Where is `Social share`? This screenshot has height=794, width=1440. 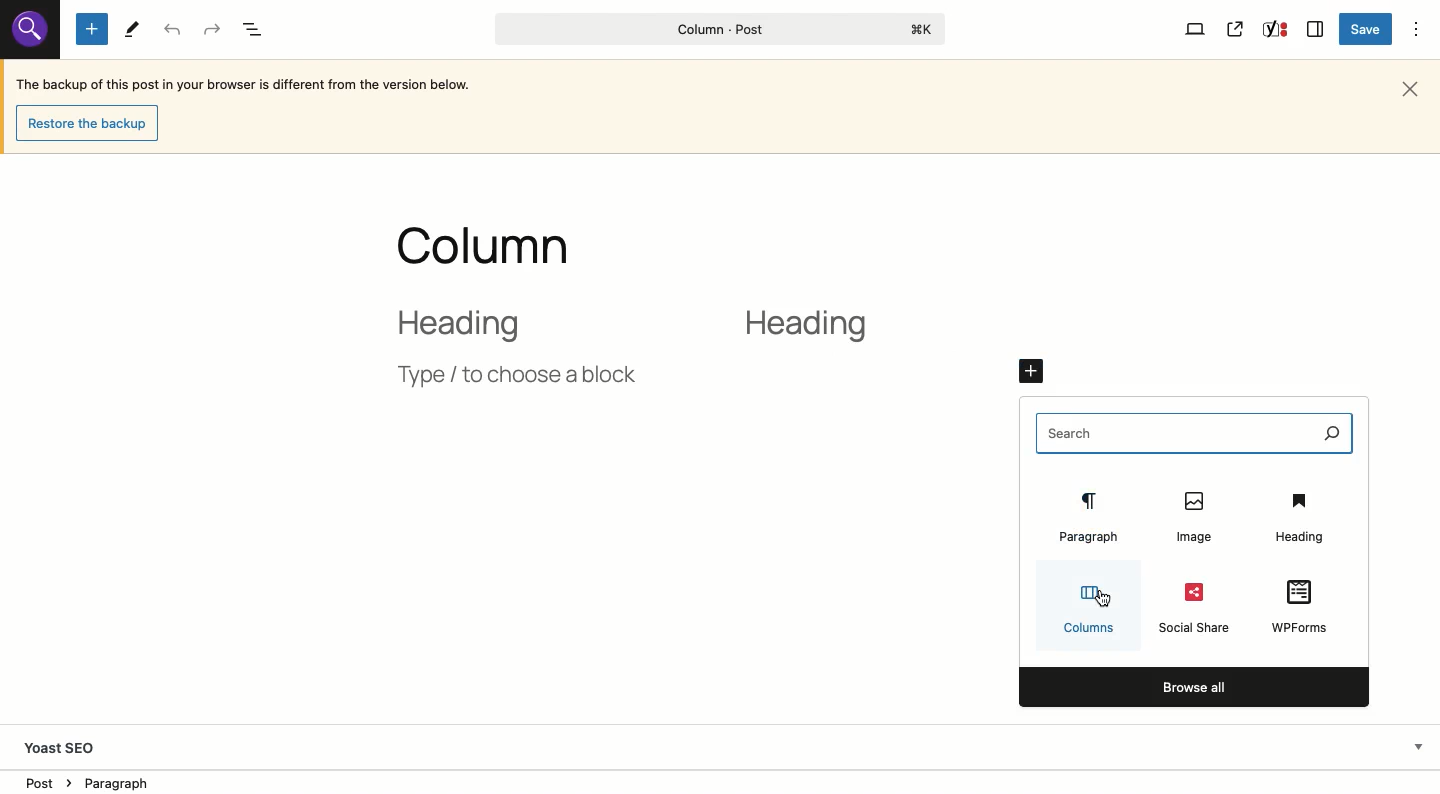 Social share is located at coordinates (1193, 604).